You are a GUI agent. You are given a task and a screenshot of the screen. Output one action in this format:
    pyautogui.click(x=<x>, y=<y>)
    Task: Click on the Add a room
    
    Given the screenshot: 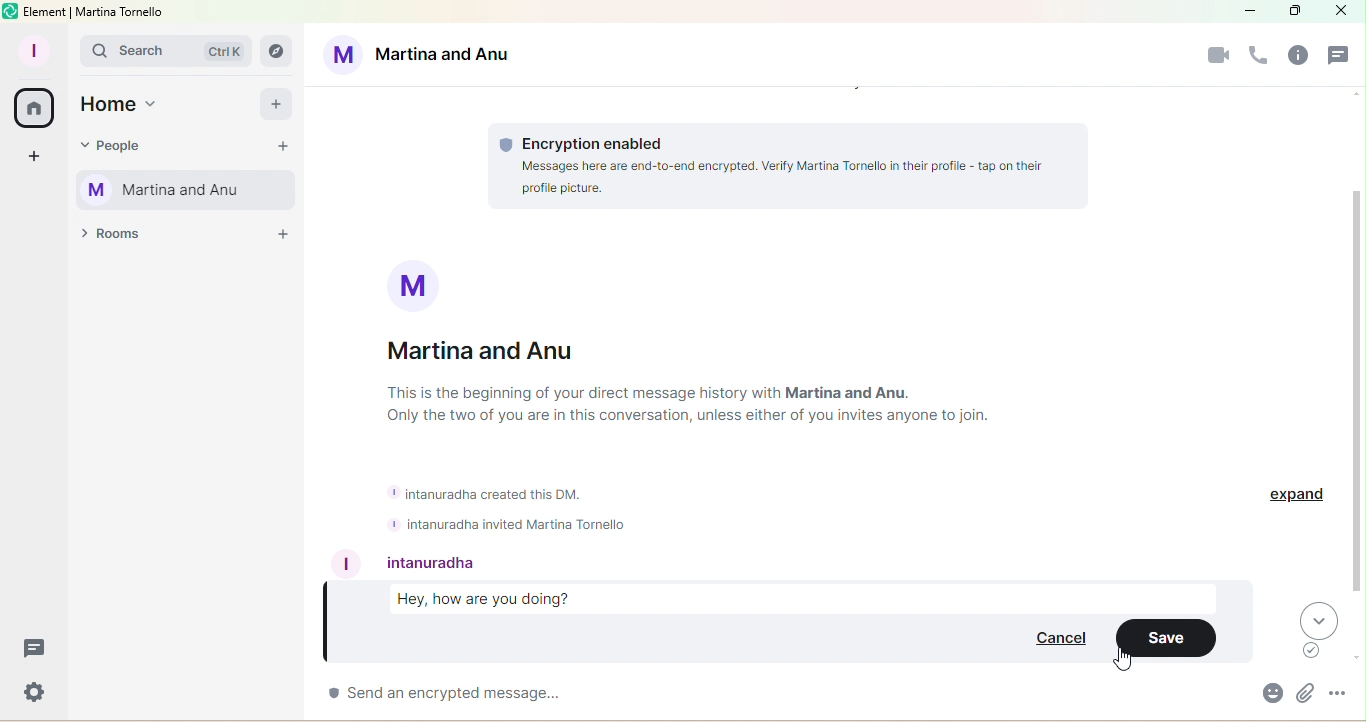 What is the action you would take?
    pyautogui.click(x=282, y=238)
    